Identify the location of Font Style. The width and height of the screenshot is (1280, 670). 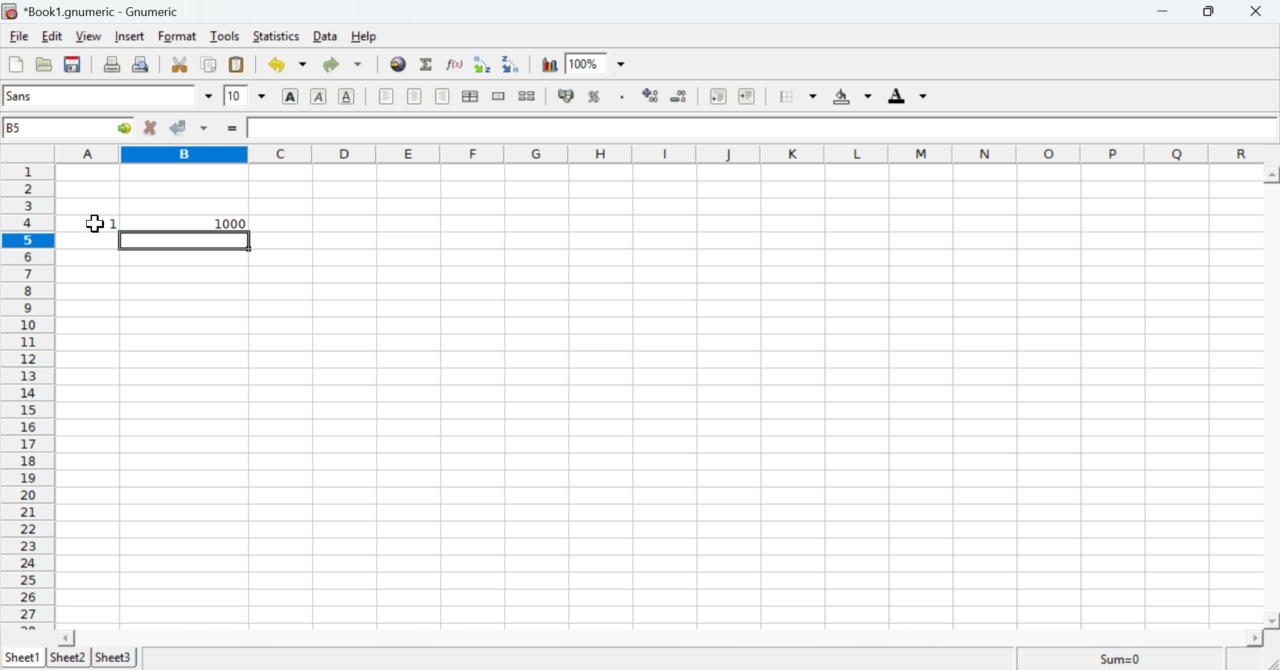
(111, 96).